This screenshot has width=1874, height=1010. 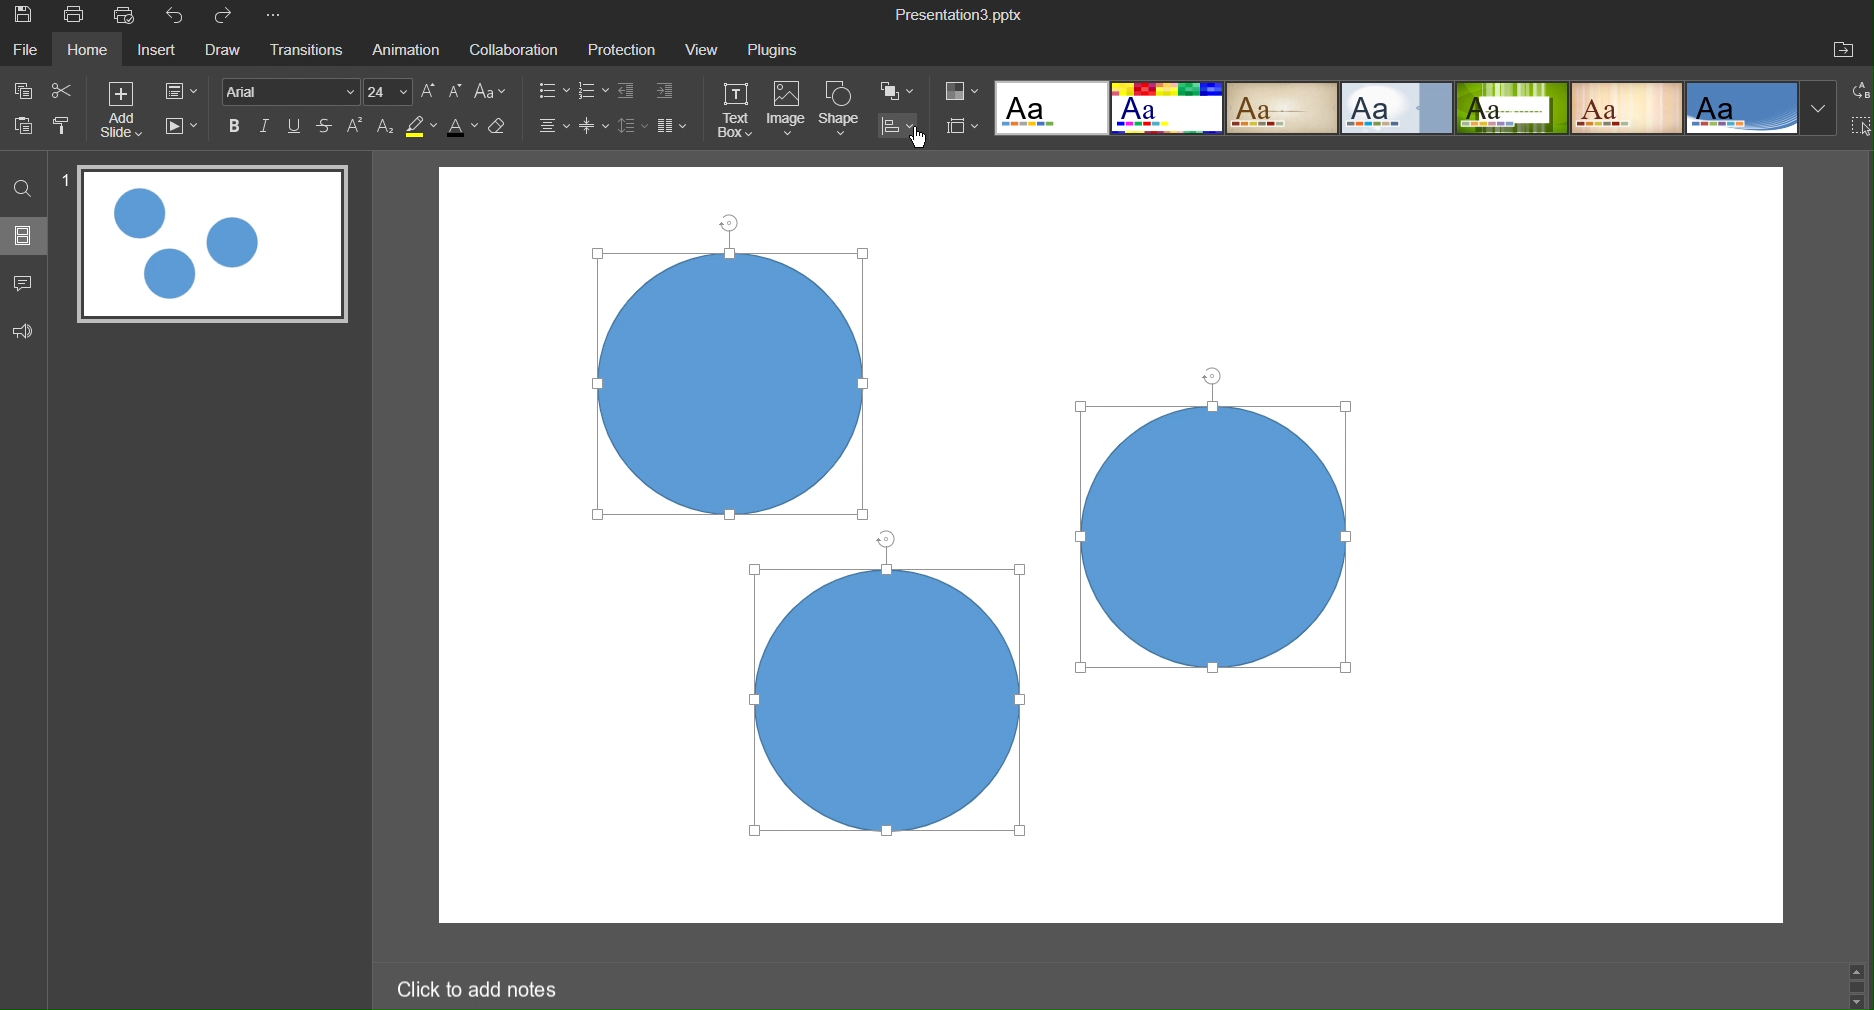 I want to click on Text Box, so click(x=737, y=111).